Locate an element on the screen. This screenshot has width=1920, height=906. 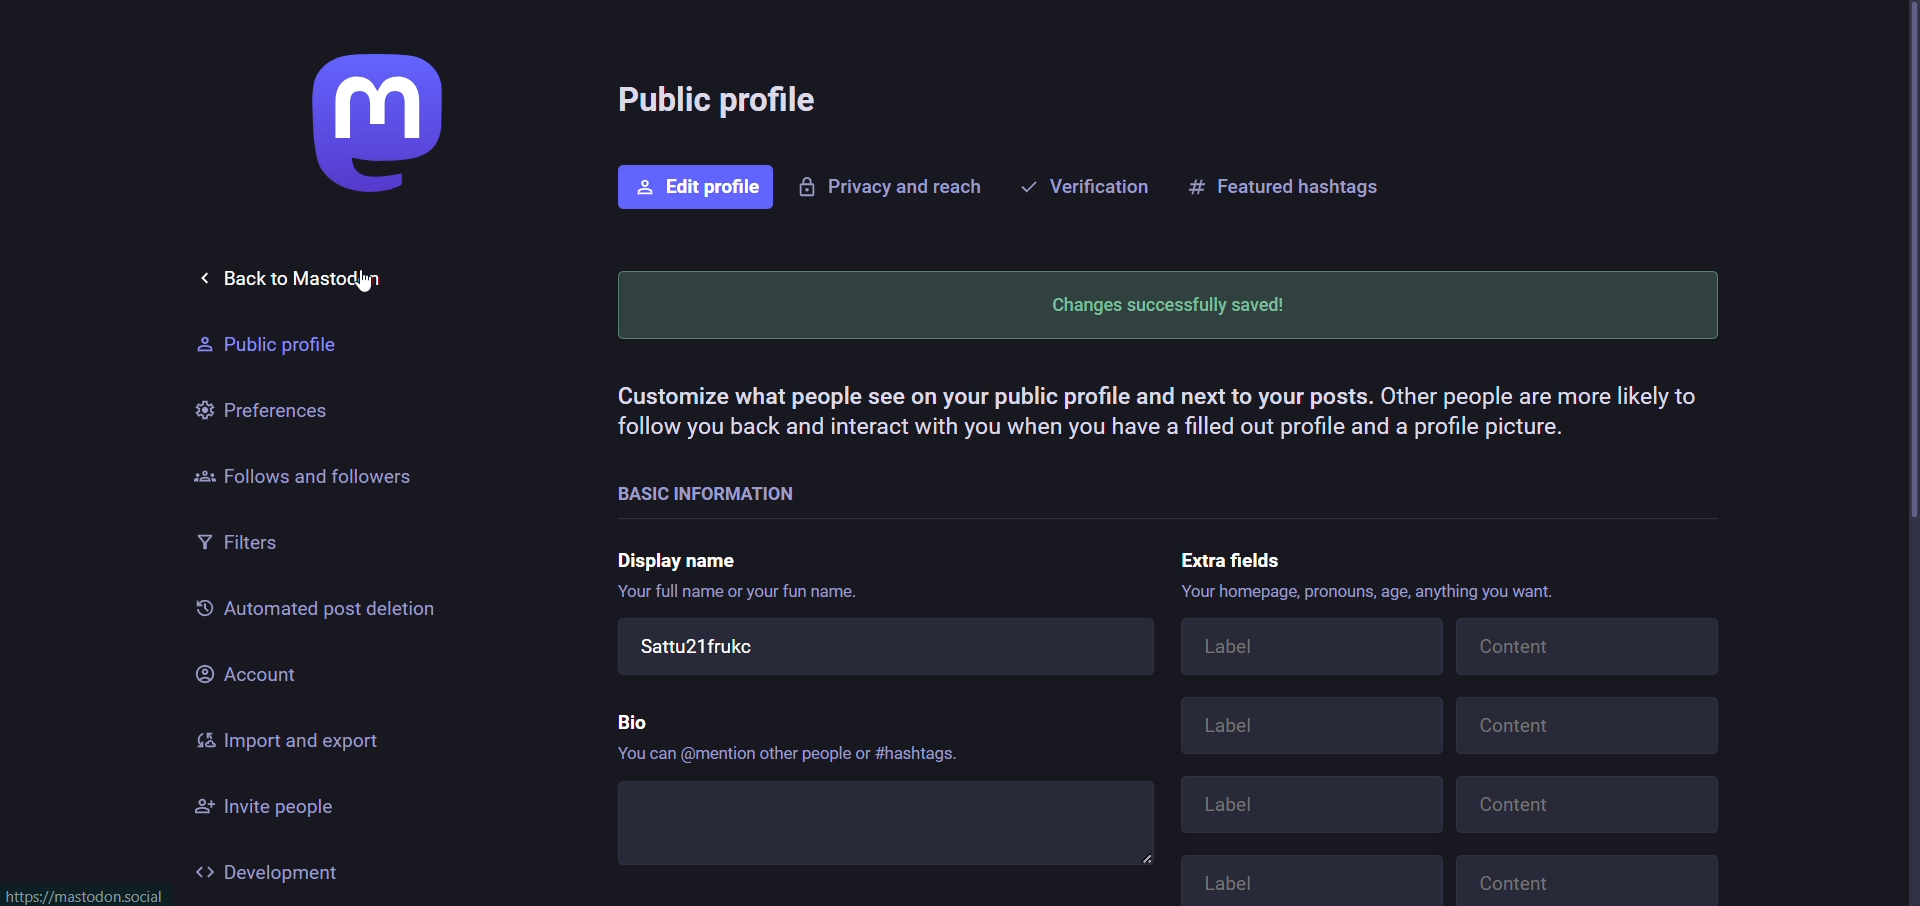
back to mastodon is located at coordinates (310, 276).